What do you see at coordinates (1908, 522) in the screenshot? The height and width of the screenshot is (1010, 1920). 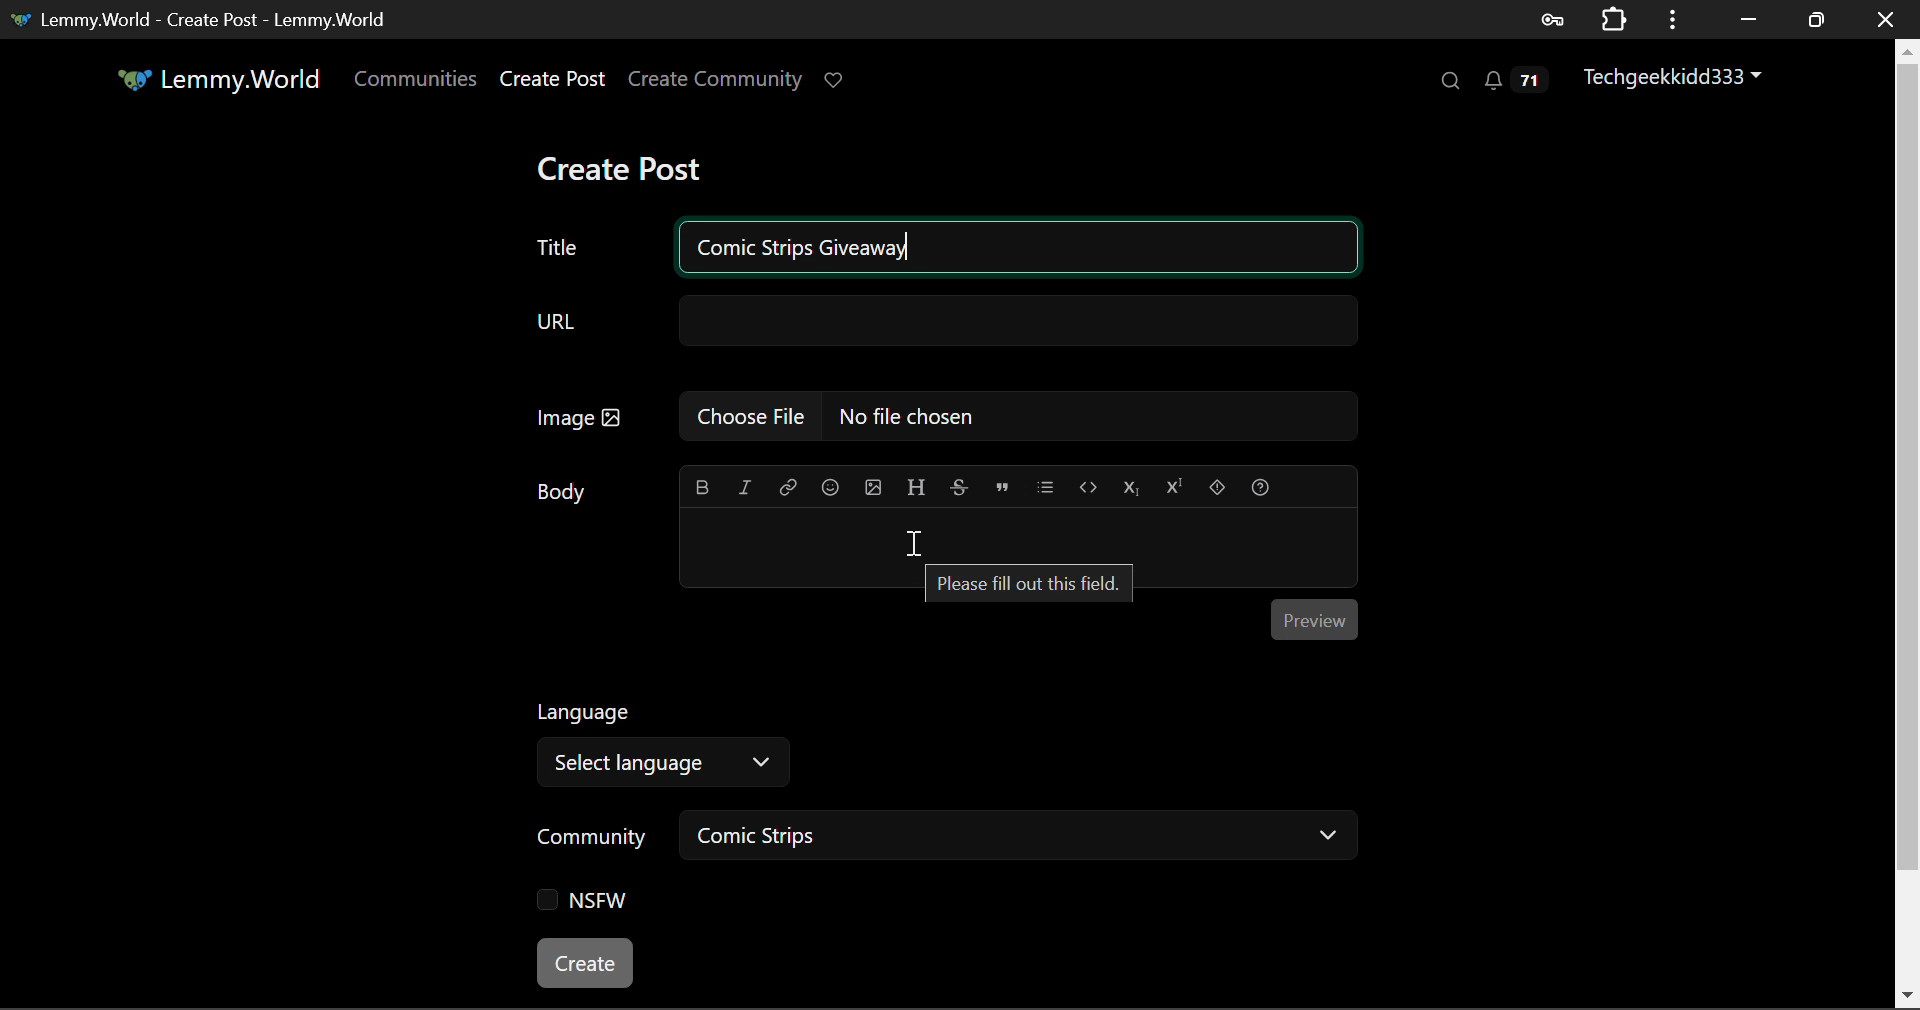 I see `Scroll Bar` at bounding box center [1908, 522].